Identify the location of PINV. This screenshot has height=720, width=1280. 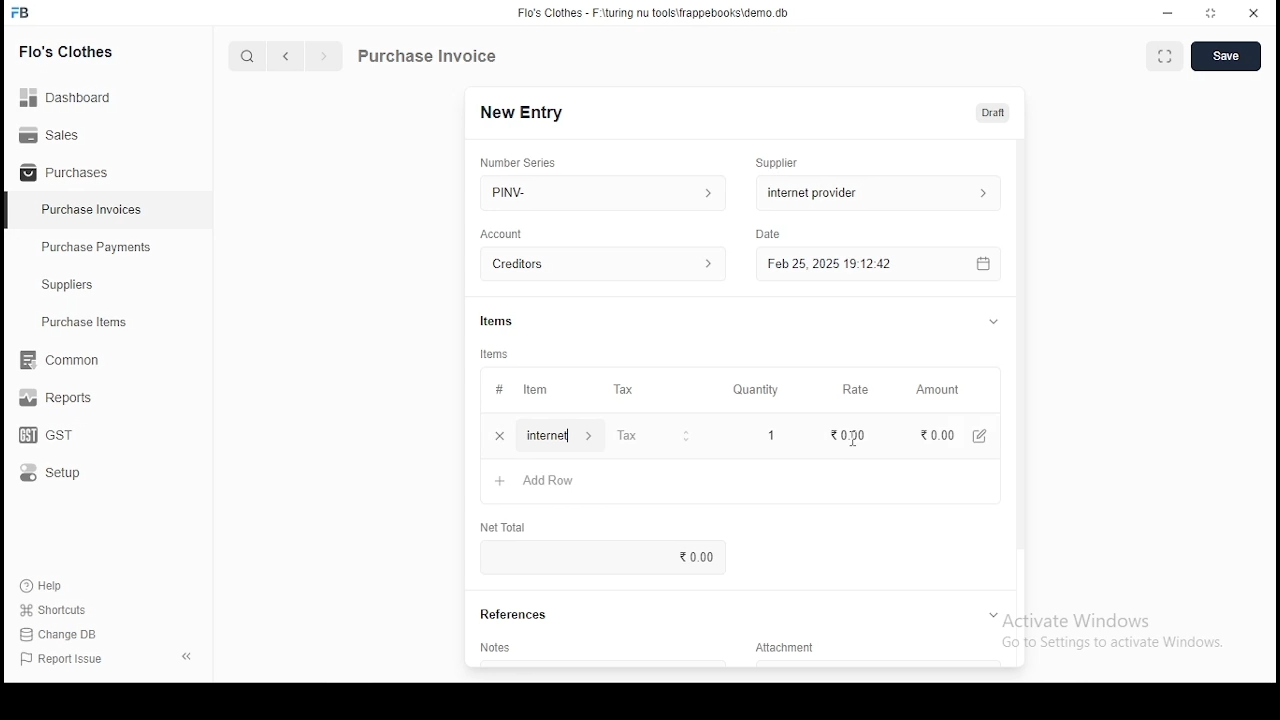
(603, 190).